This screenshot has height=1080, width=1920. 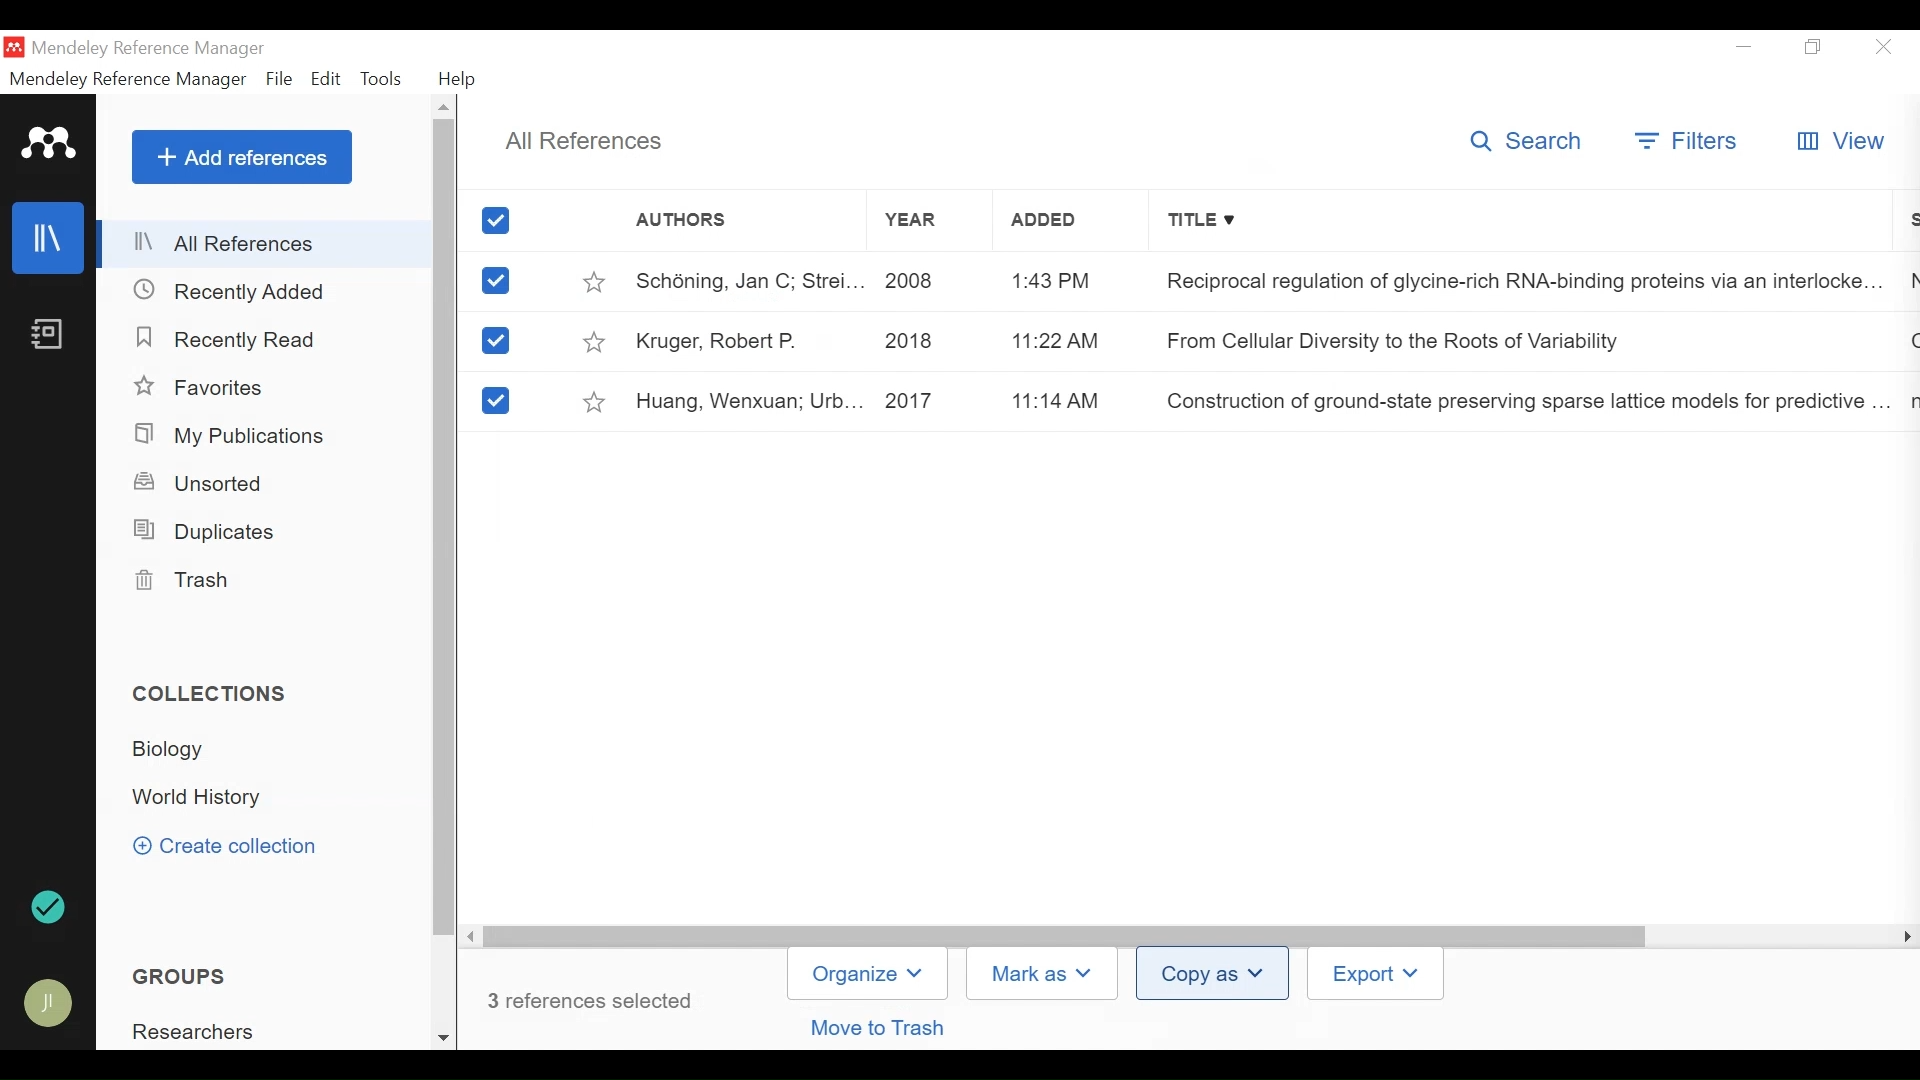 I want to click on Schoning, Jan C; Strei..., so click(x=748, y=280).